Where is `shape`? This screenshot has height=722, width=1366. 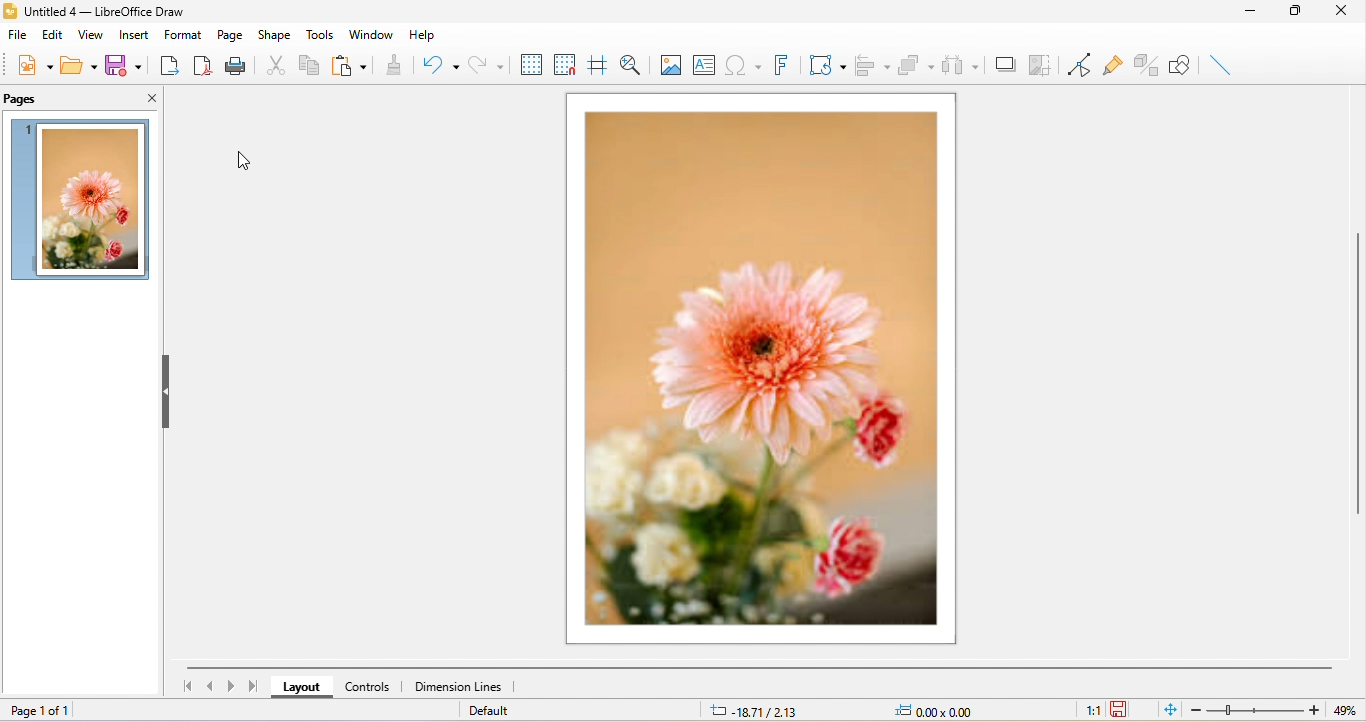 shape is located at coordinates (275, 32).